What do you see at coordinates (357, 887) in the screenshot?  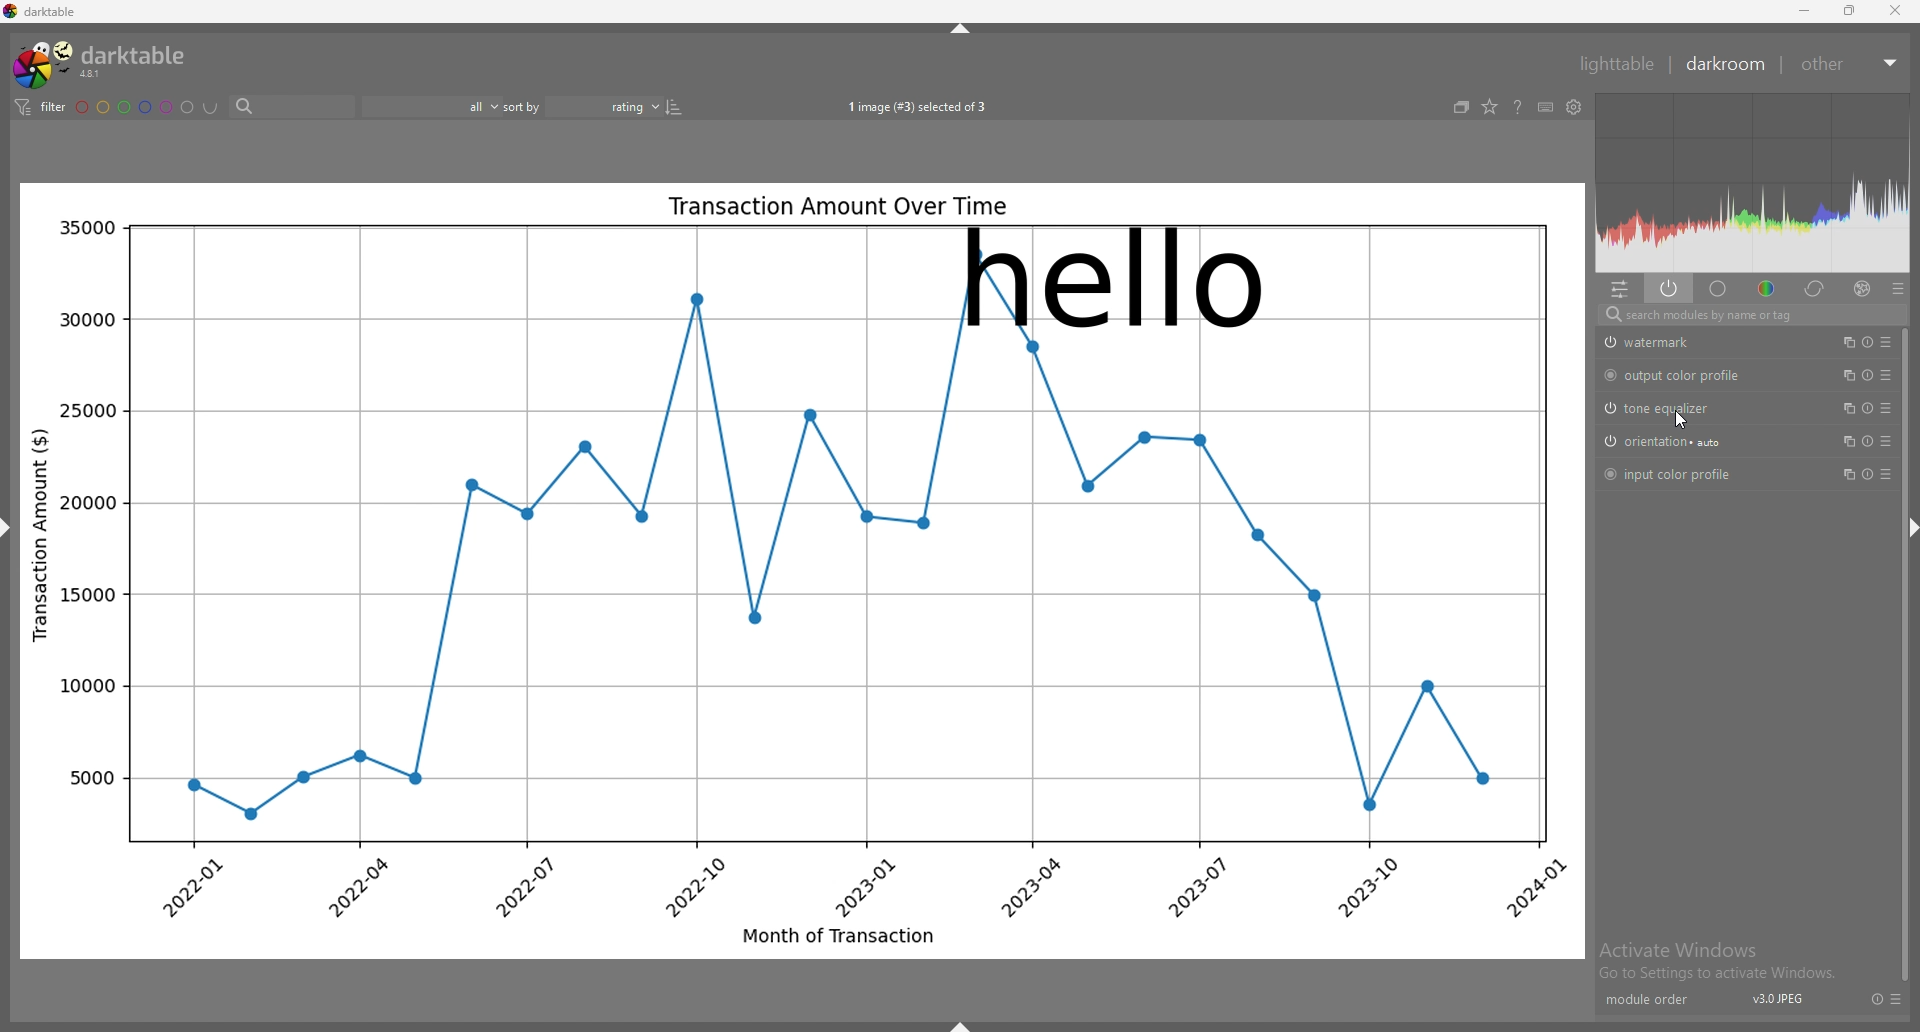 I see `2022-04` at bounding box center [357, 887].